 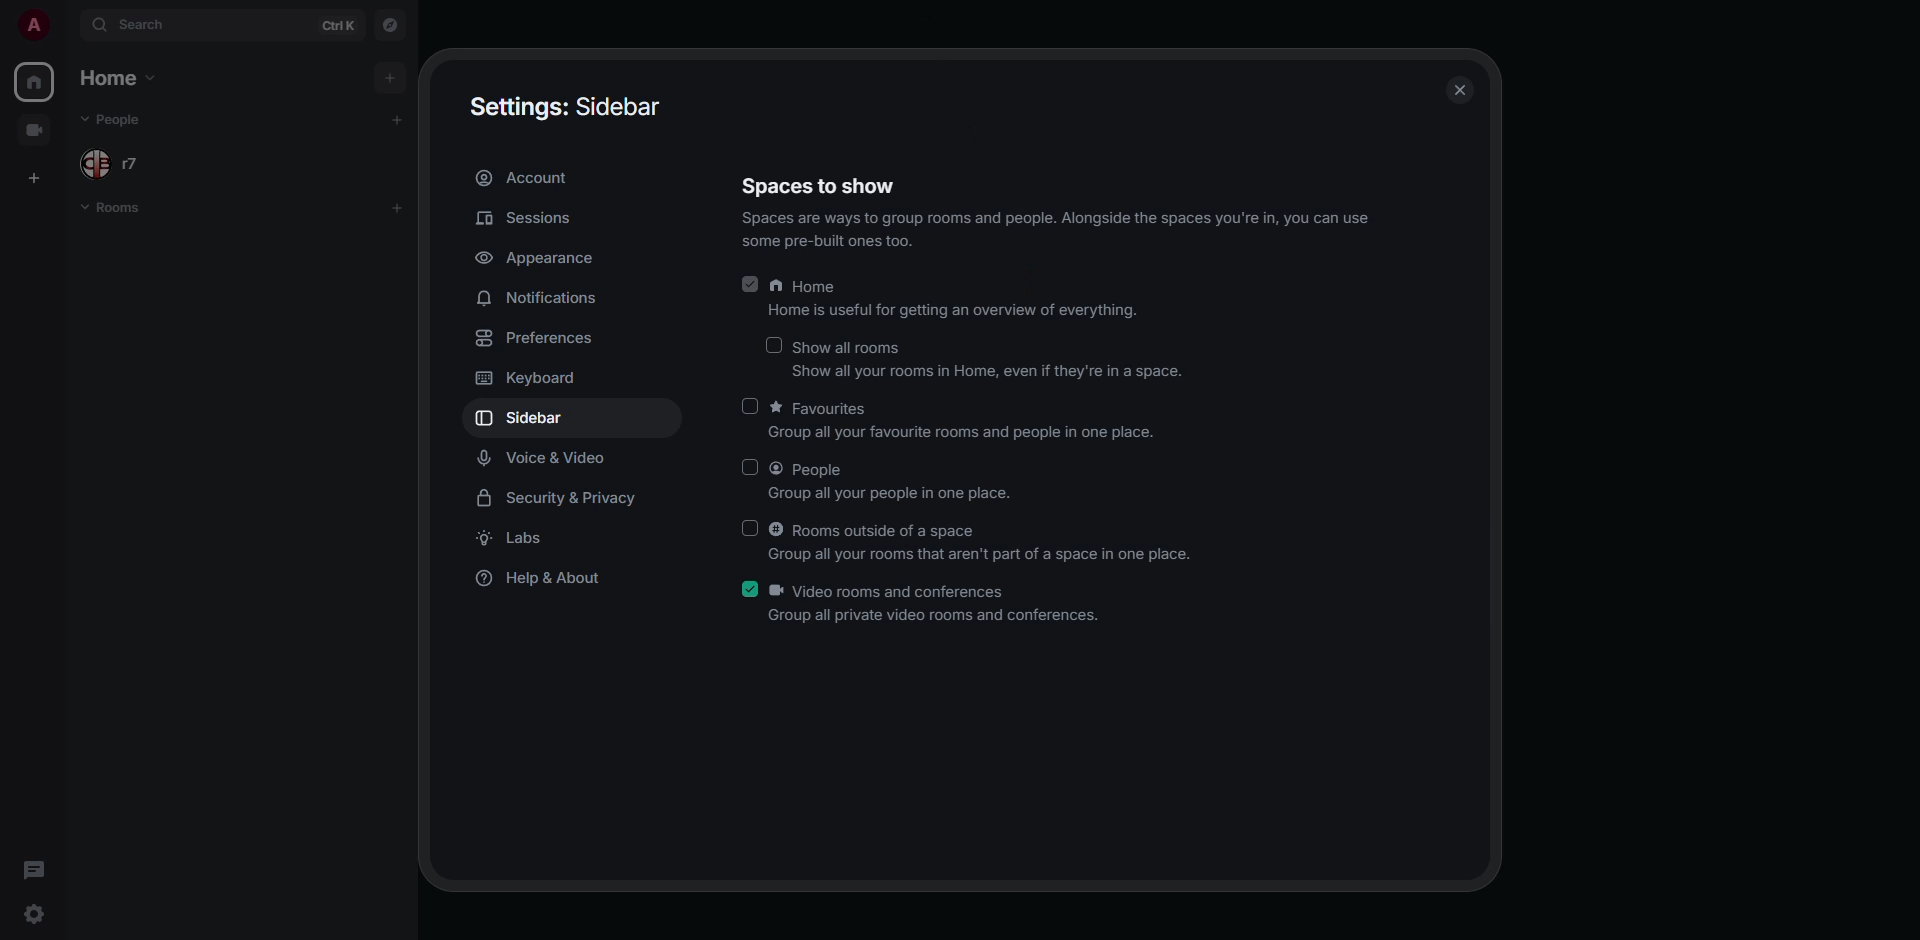 I want to click on Spaces are ways to group rooms and people. Alongside the spaces you're in, you can use
some pre-built ones too., so click(x=1056, y=228).